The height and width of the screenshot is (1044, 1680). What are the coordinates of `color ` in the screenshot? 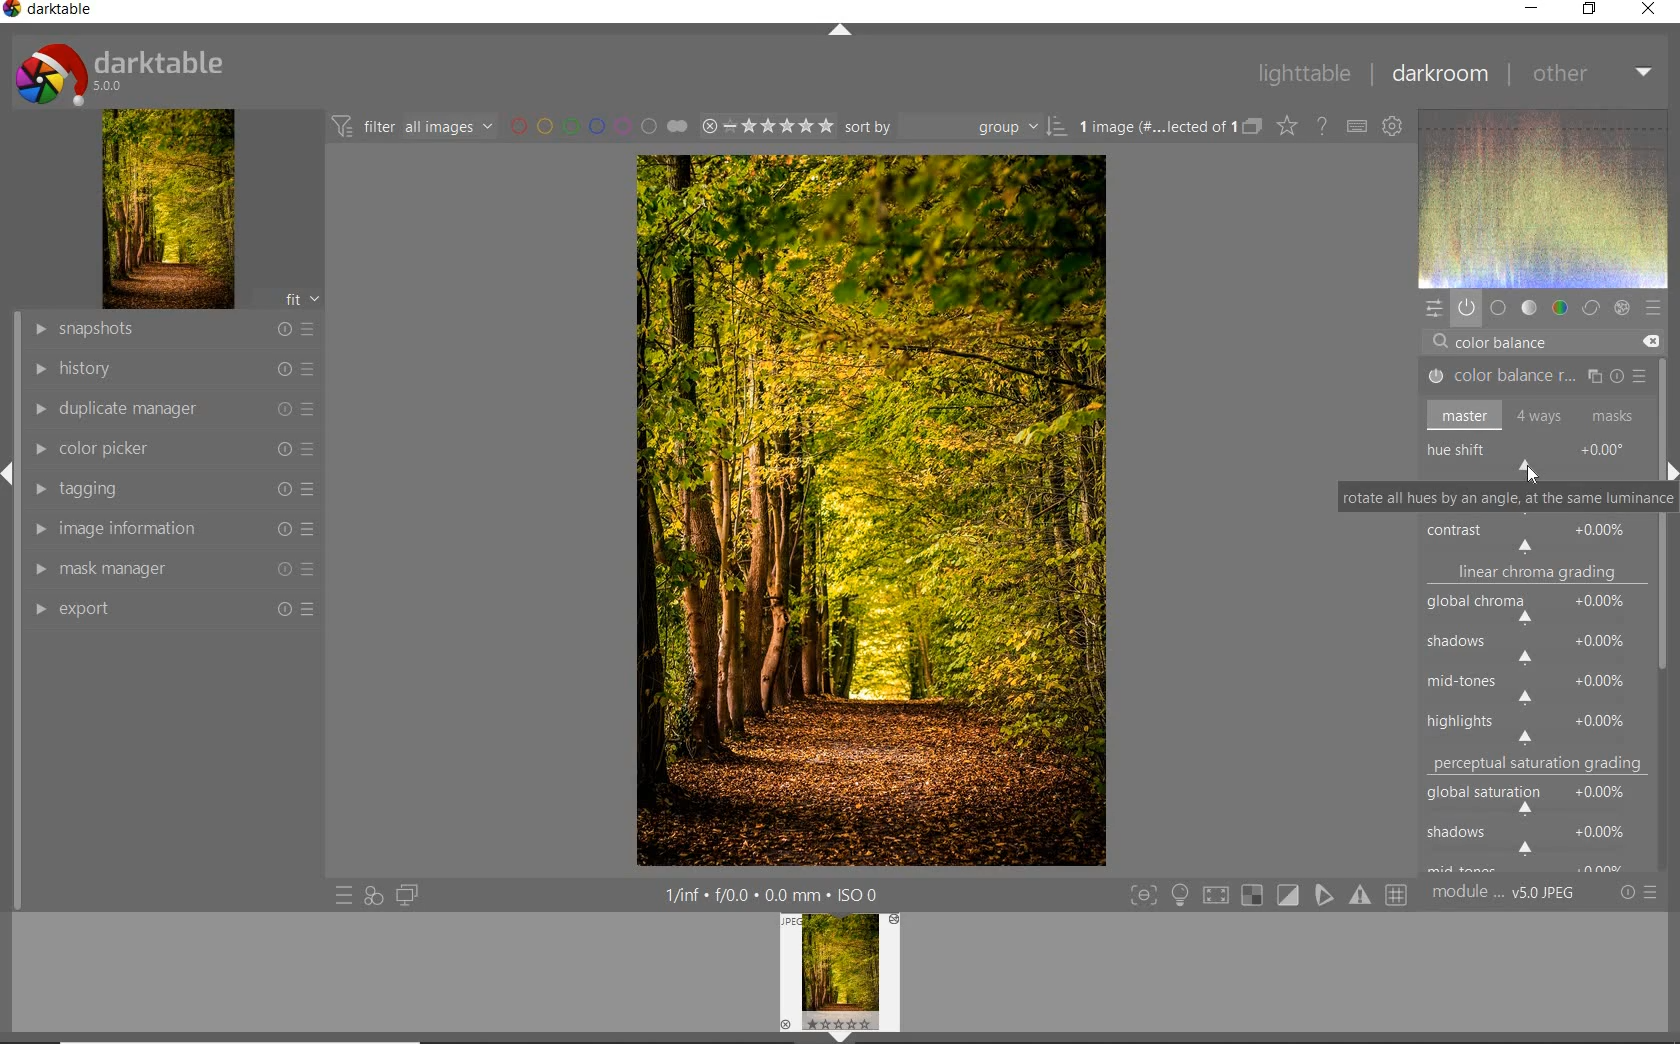 It's located at (1558, 308).